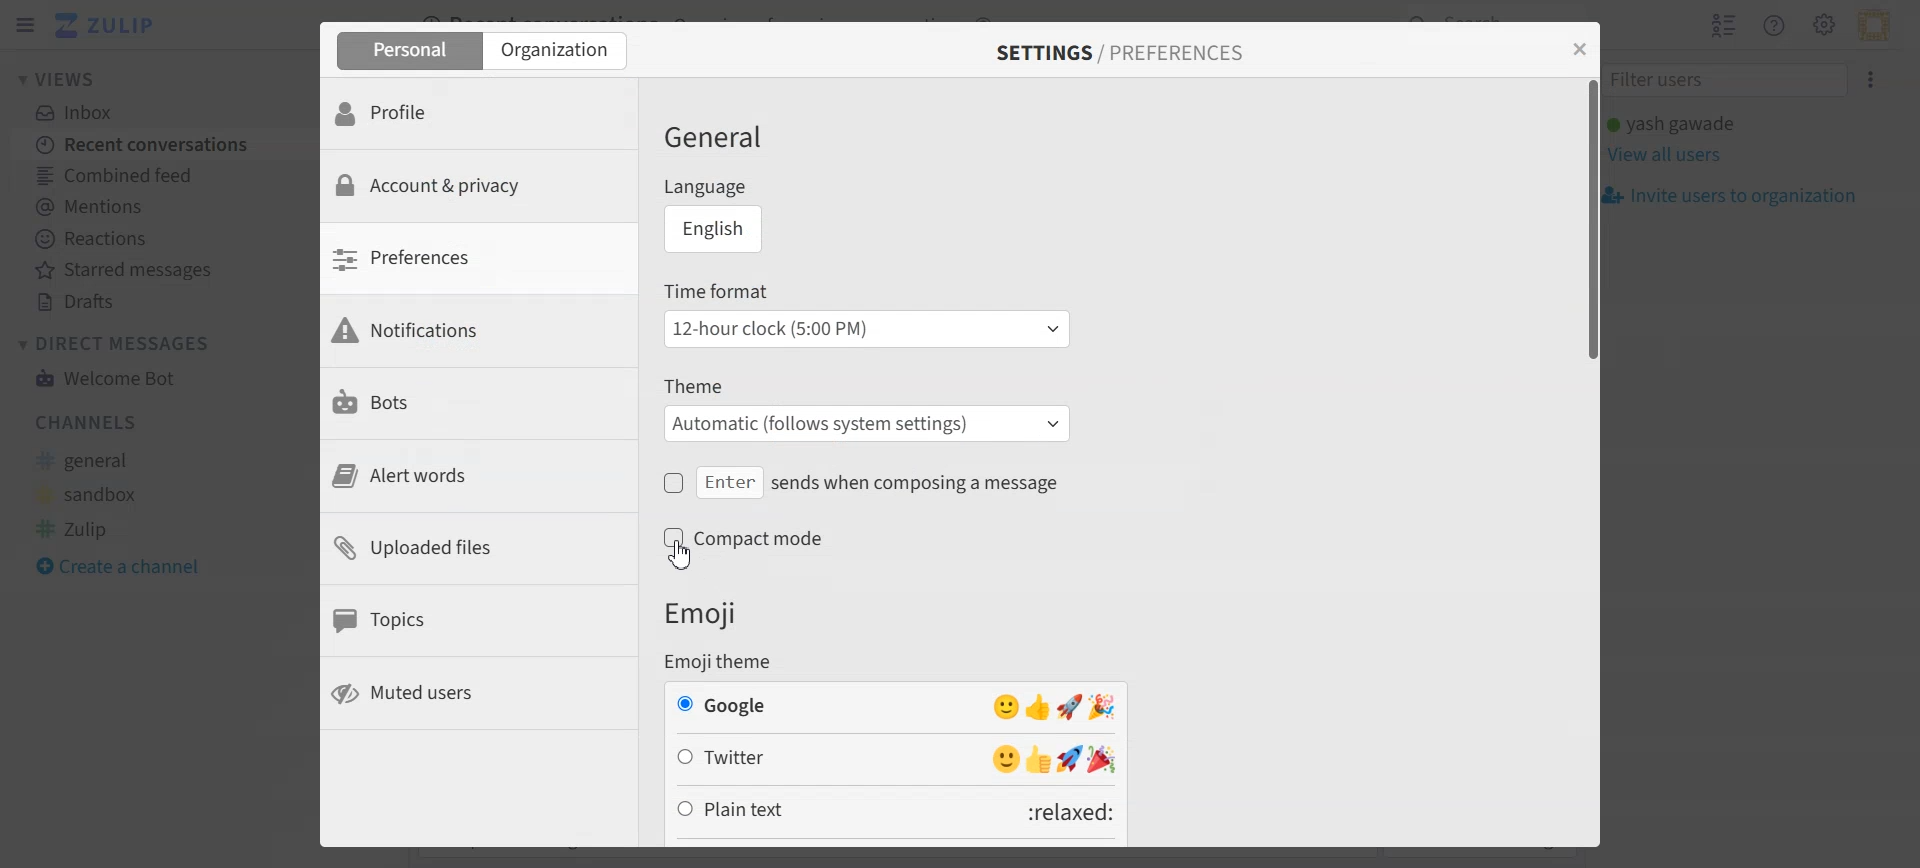 The height and width of the screenshot is (868, 1920). I want to click on English, so click(715, 229).